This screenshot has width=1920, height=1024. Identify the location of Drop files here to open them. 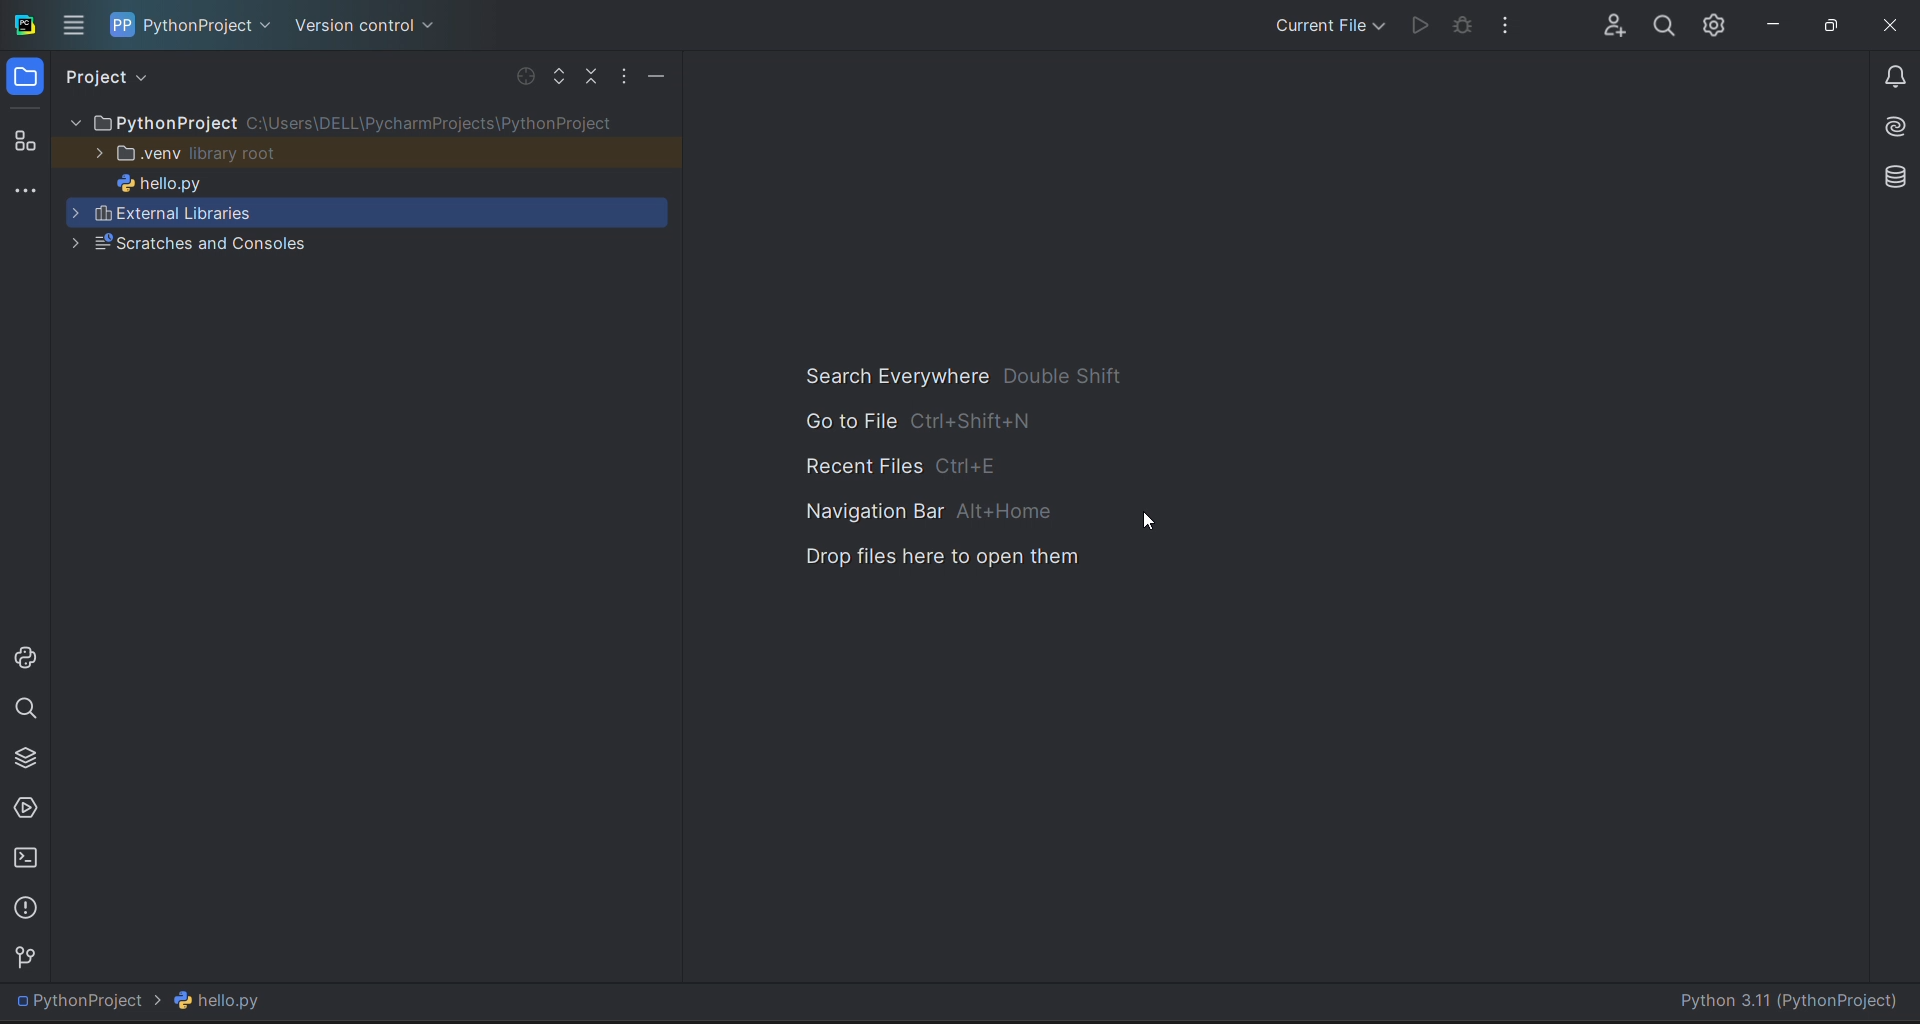
(932, 561).